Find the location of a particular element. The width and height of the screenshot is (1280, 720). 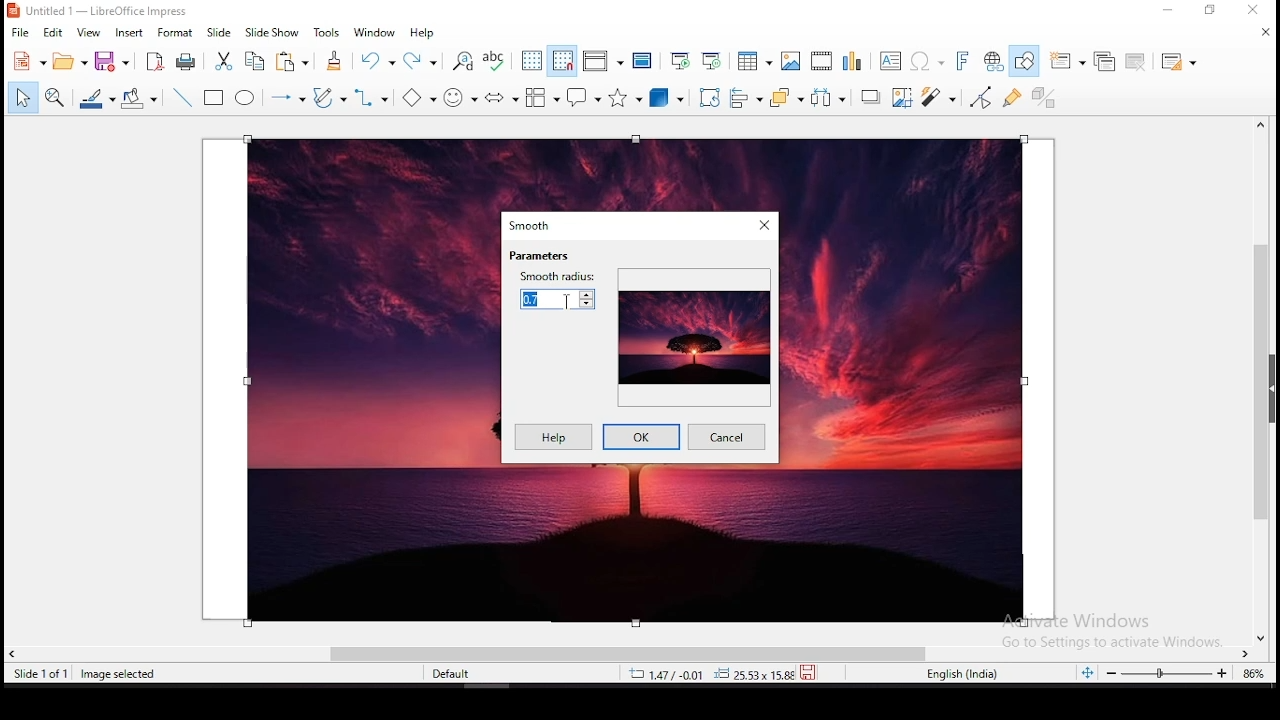

callout shape is located at coordinates (584, 101).